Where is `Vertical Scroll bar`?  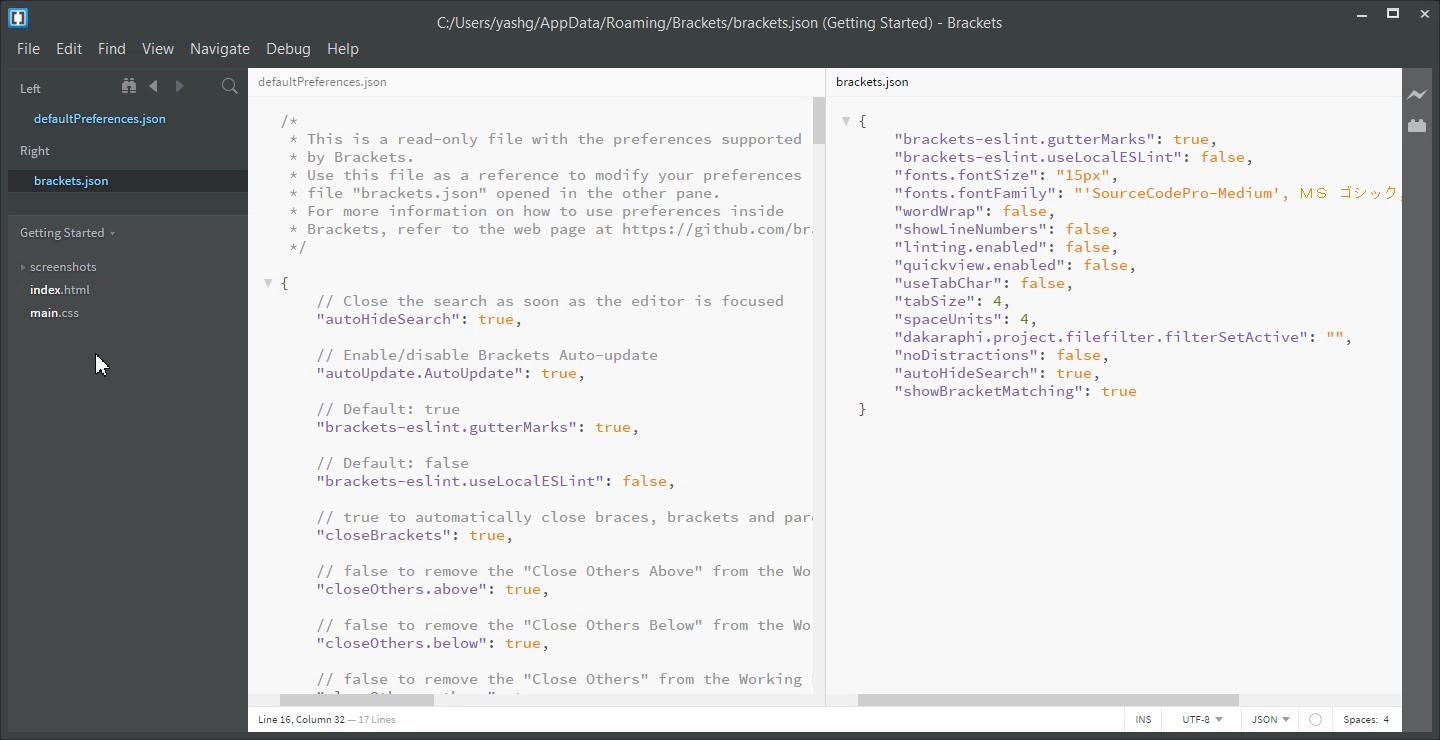
Vertical Scroll bar is located at coordinates (823, 392).